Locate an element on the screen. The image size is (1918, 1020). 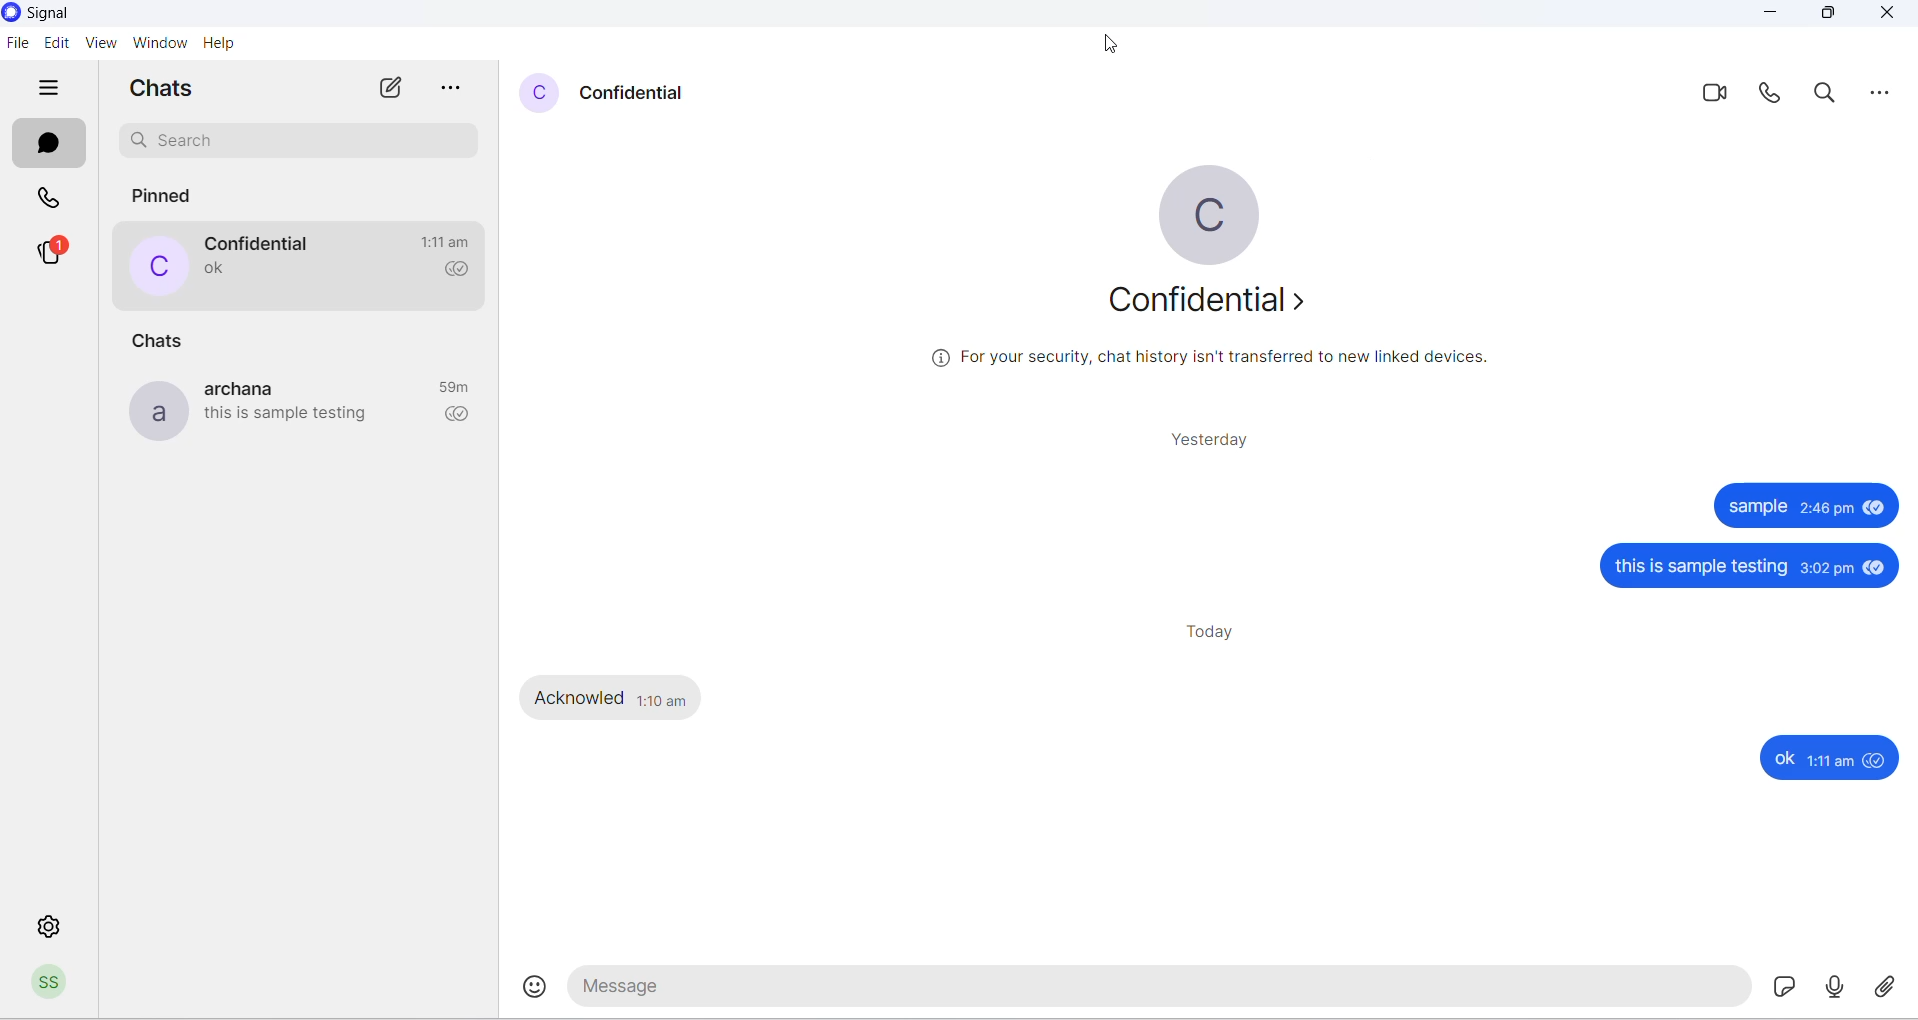
sample is located at coordinates (1756, 506).